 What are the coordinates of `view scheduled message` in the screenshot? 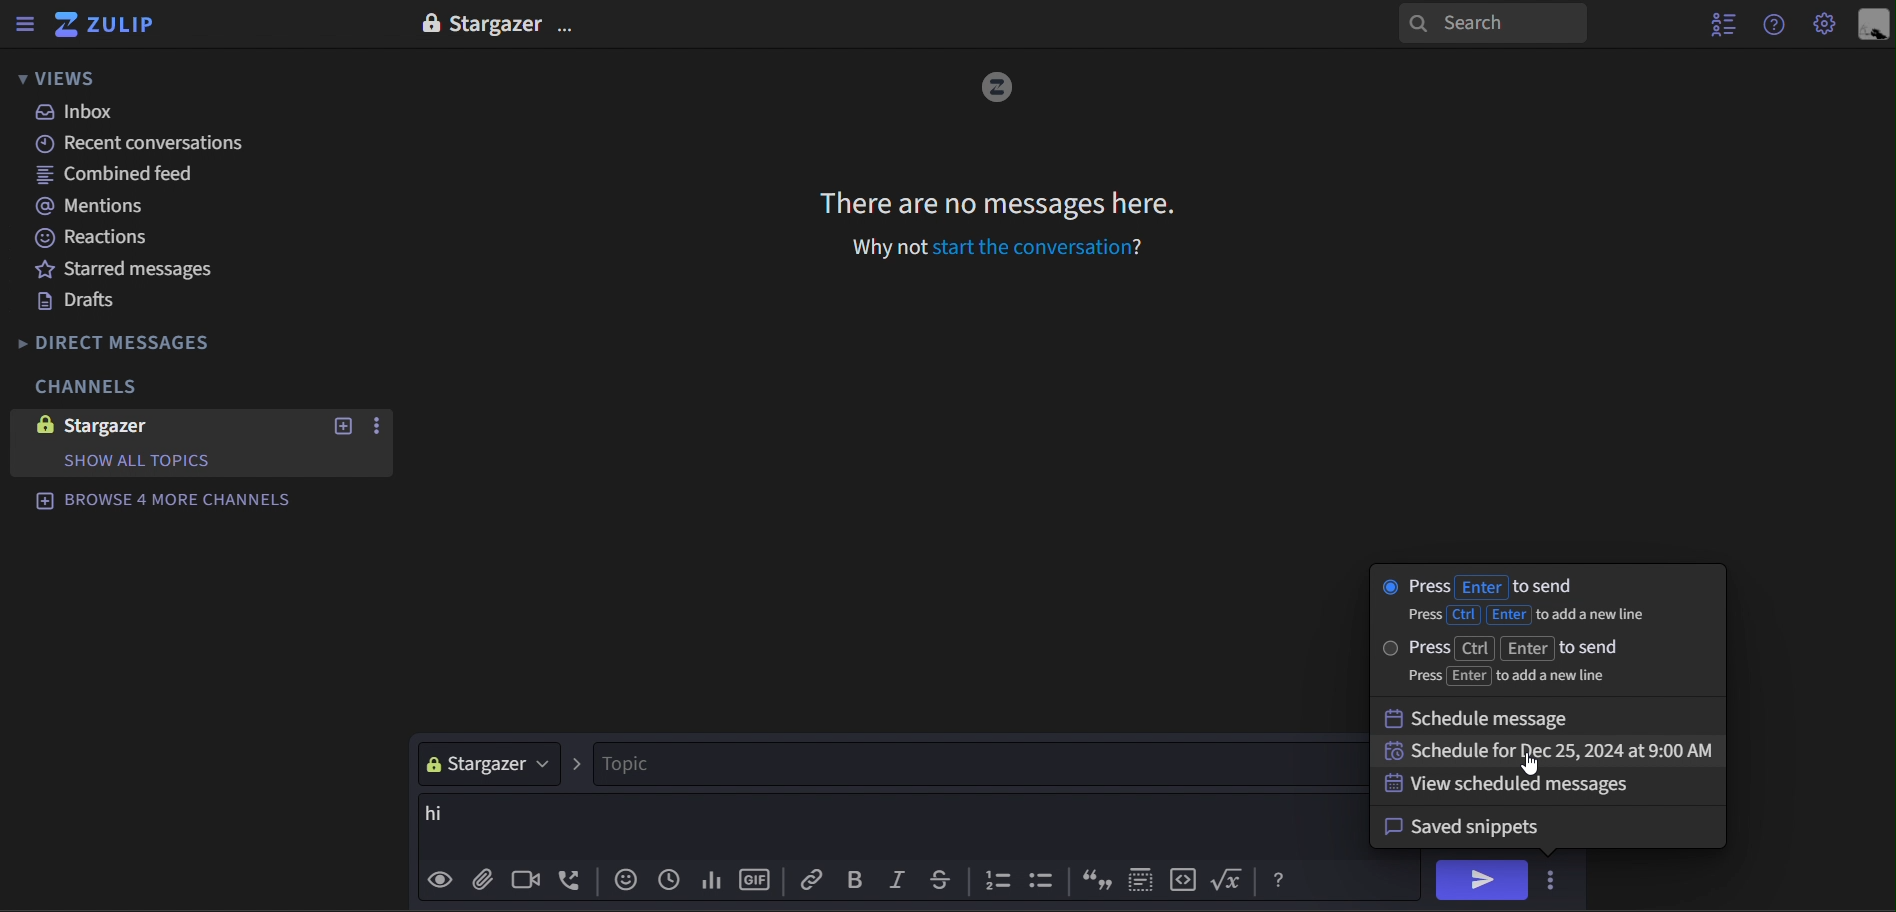 It's located at (1550, 782).